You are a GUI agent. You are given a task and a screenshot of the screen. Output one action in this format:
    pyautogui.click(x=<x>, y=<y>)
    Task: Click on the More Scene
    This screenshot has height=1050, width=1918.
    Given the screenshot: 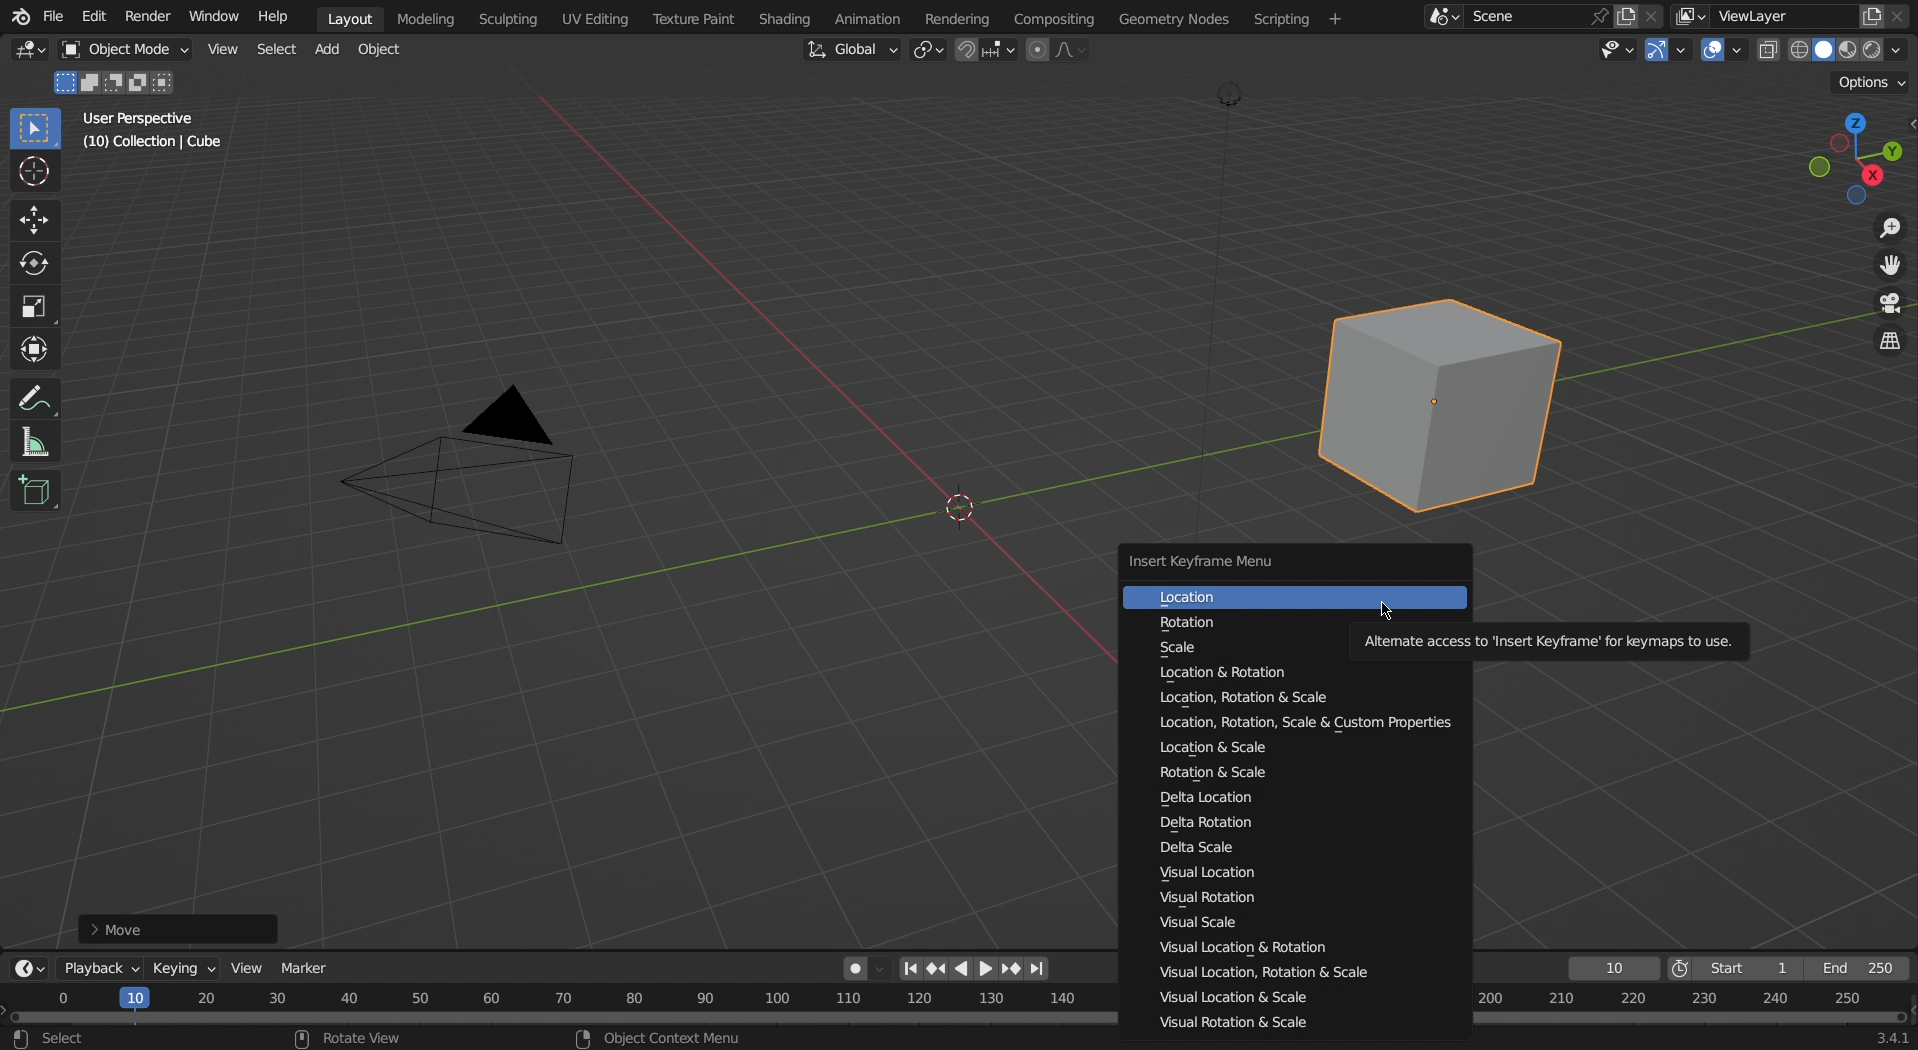 What is the action you would take?
    pyautogui.click(x=1441, y=16)
    